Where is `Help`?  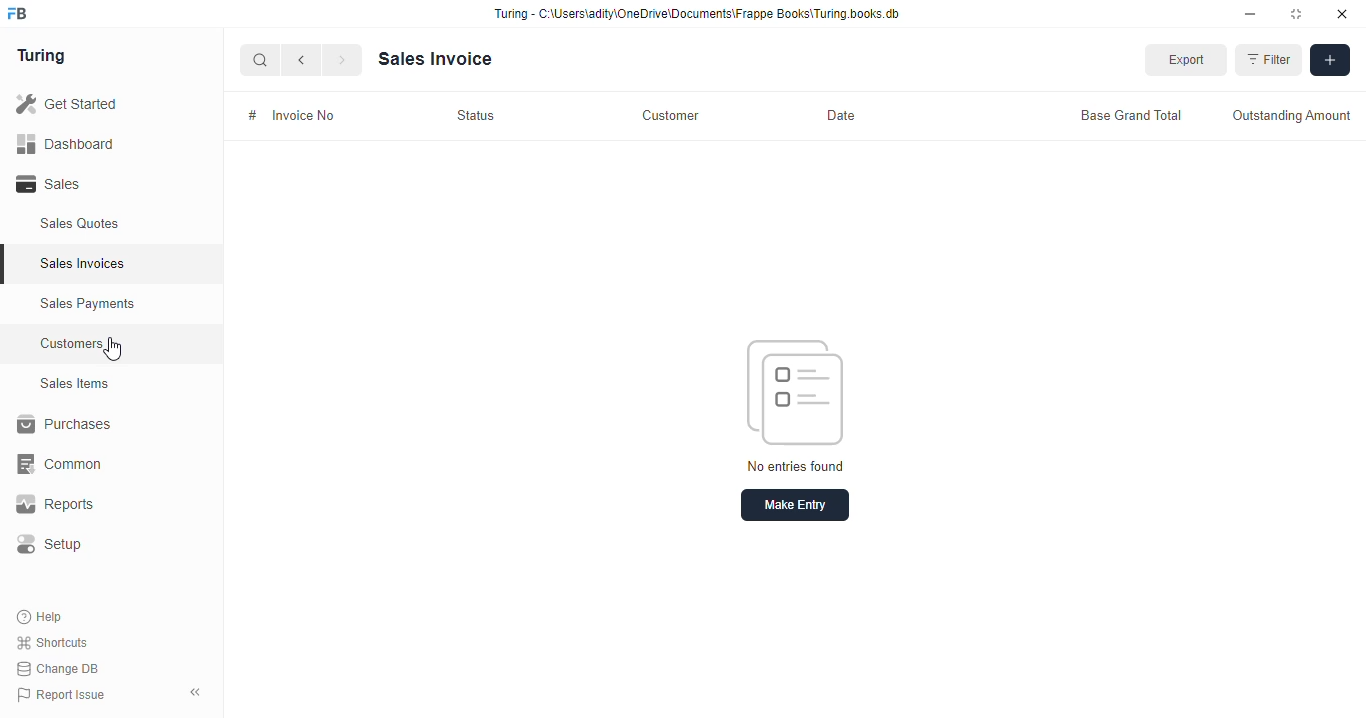 Help is located at coordinates (42, 618).